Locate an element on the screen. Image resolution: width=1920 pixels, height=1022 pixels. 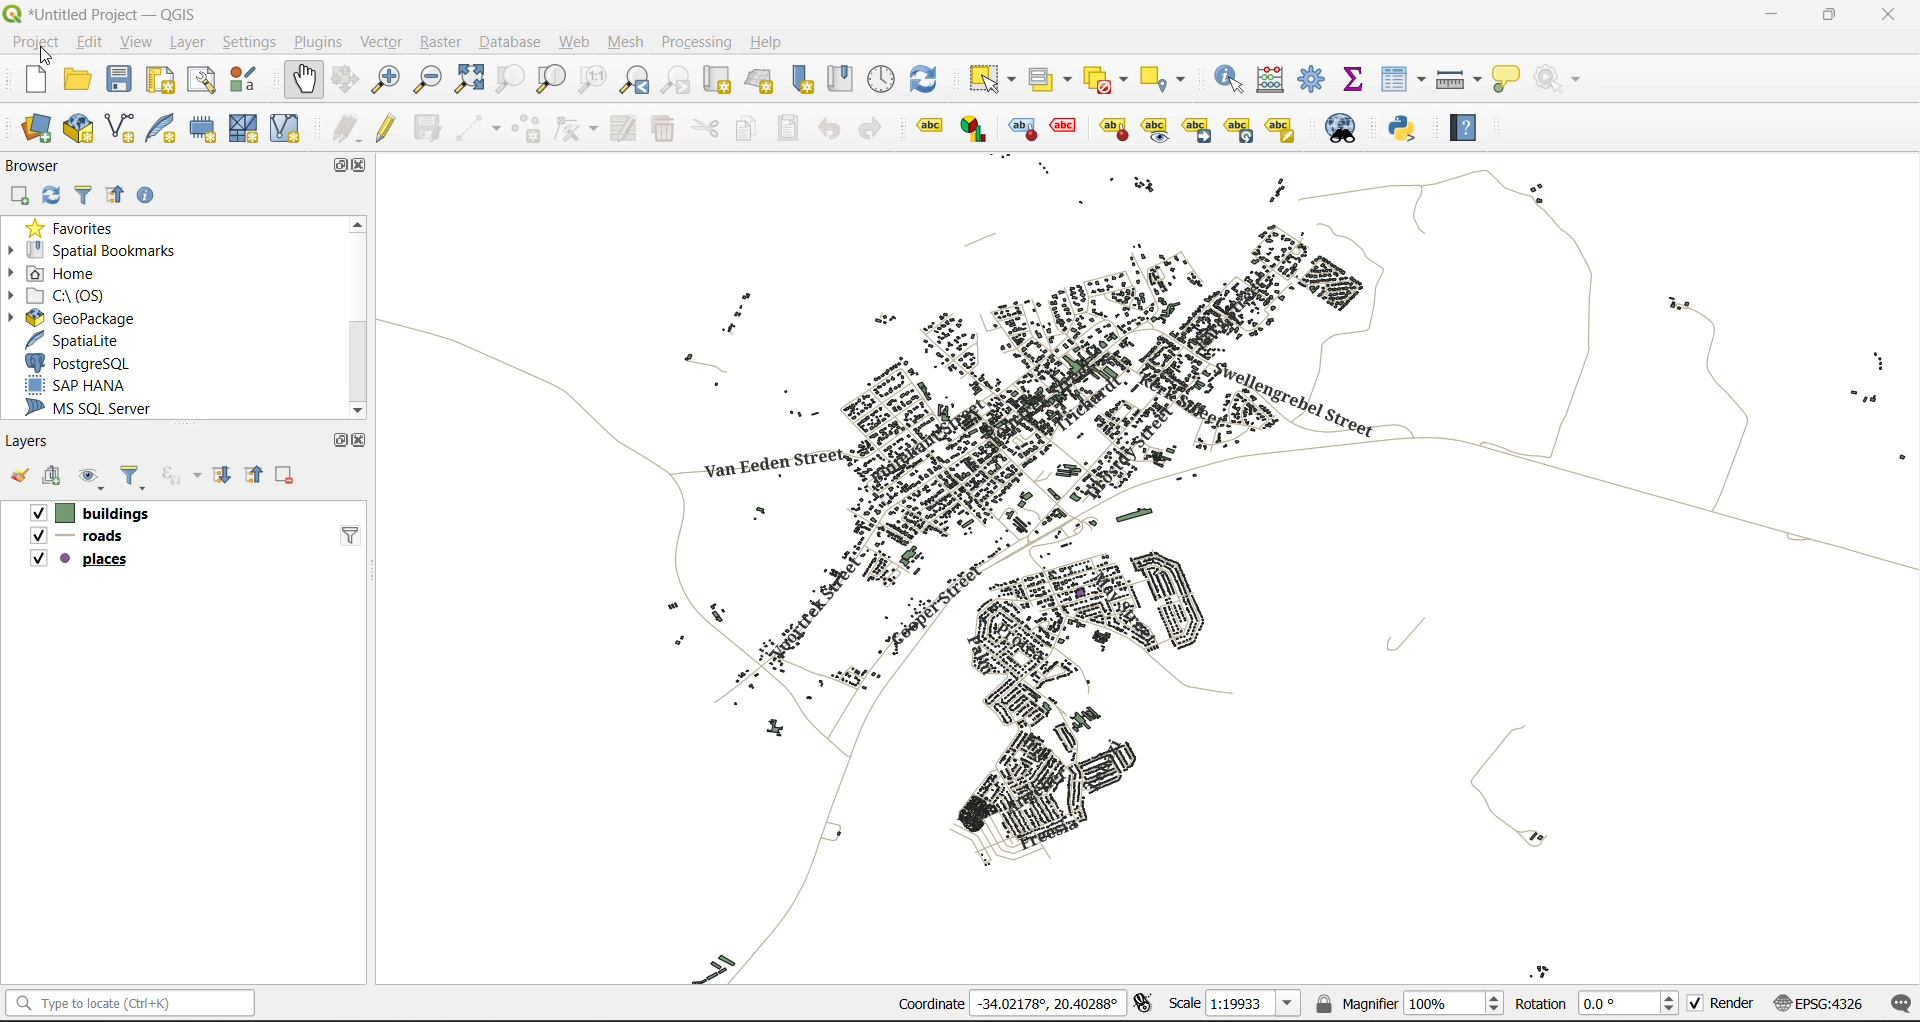
settings is located at coordinates (251, 43).